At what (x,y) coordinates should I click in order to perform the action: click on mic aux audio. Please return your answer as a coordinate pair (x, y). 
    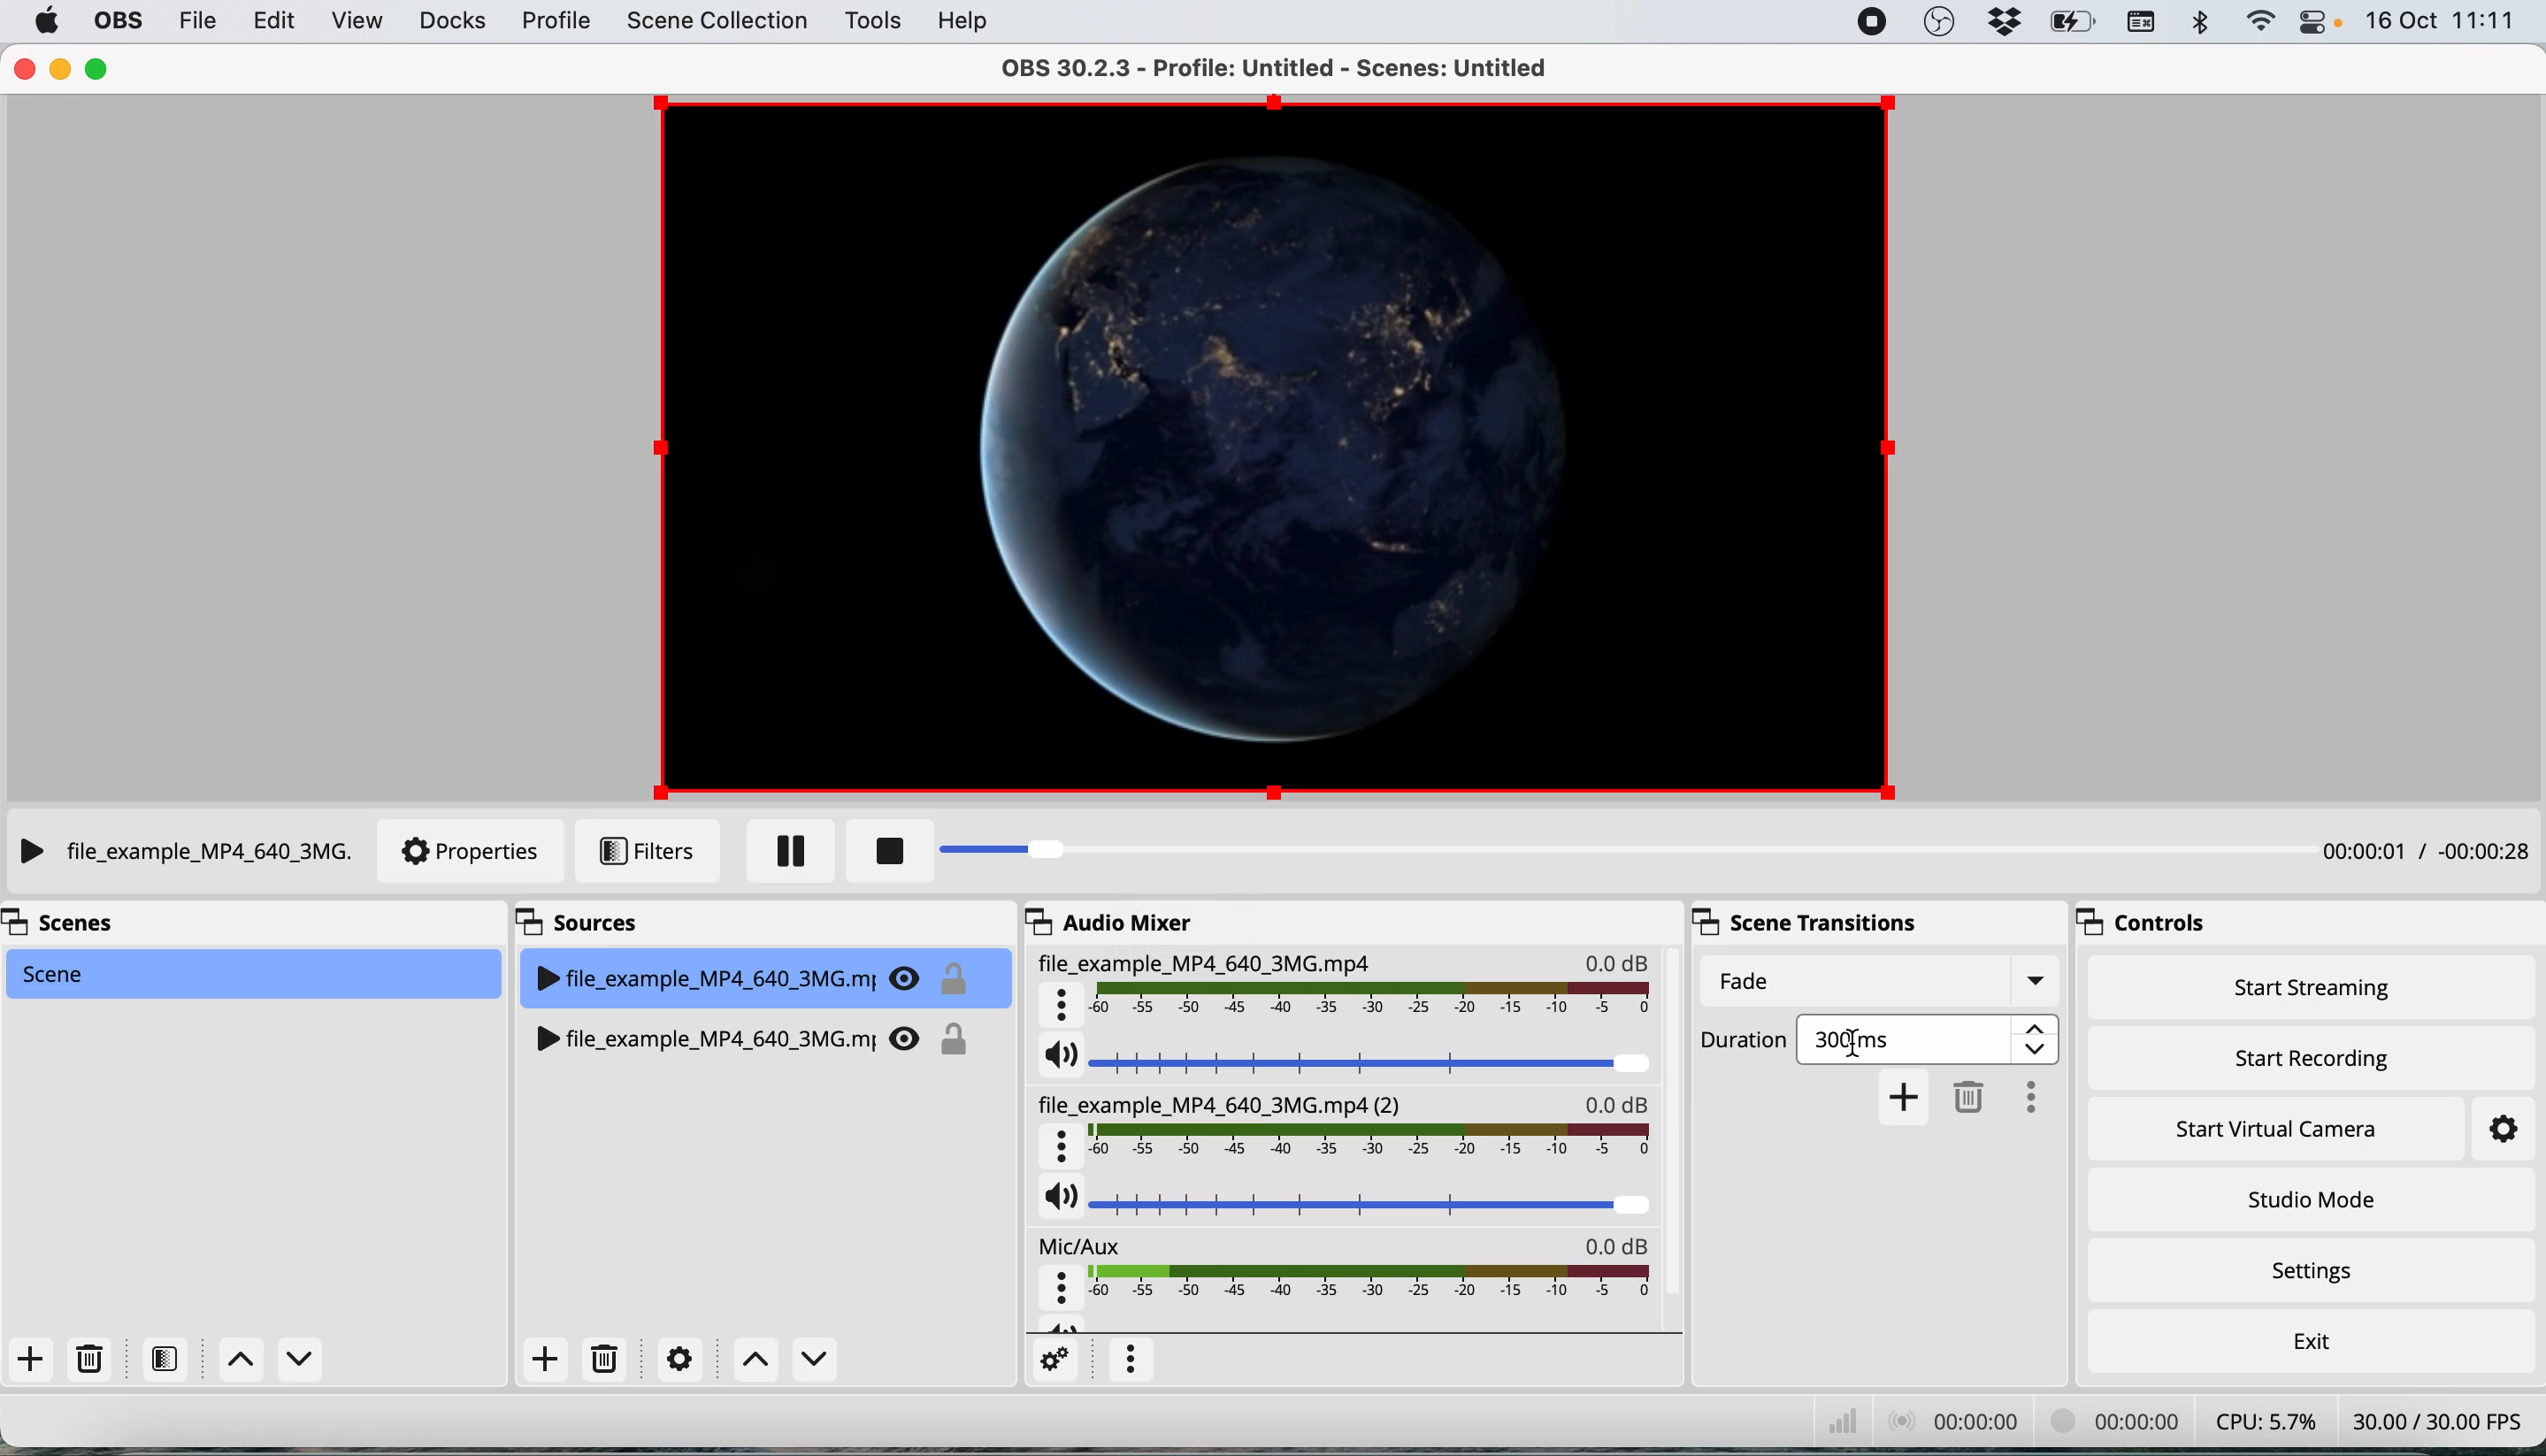
    Looking at the image, I should click on (1345, 1281).